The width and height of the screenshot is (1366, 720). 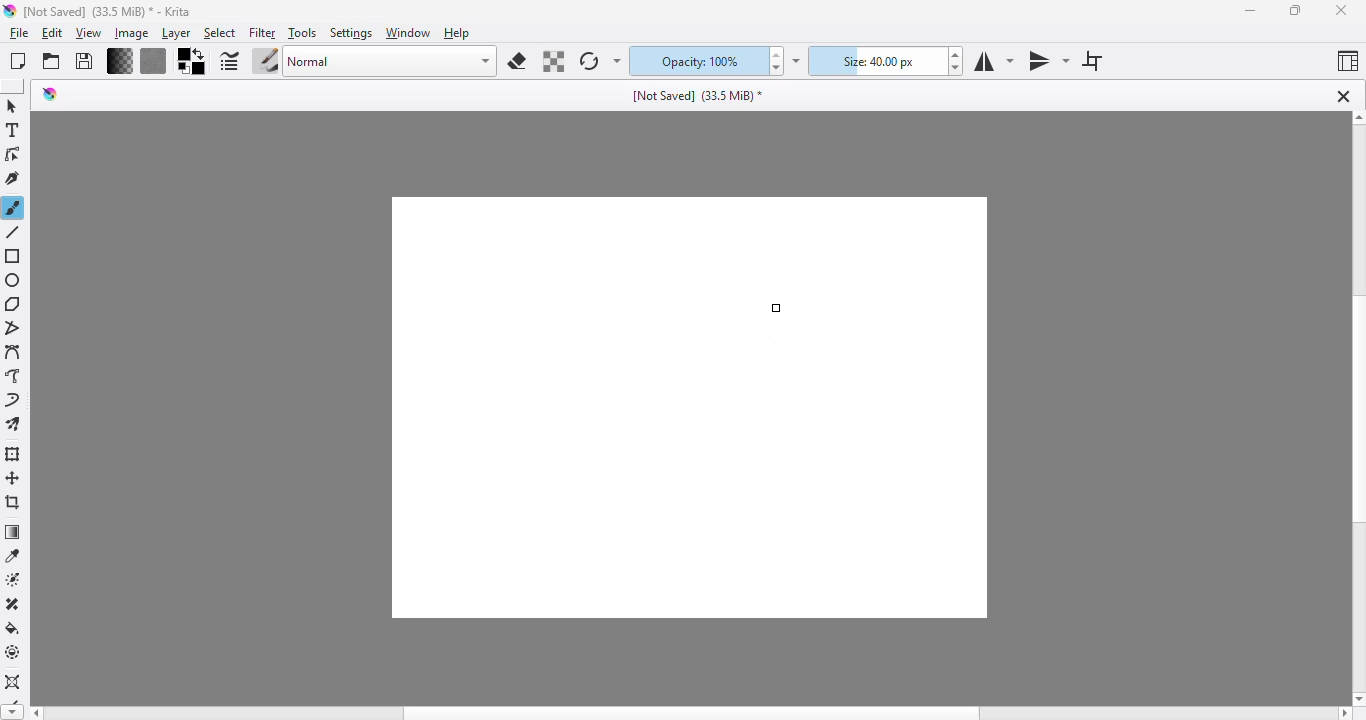 I want to click on logo, so click(x=9, y=10).